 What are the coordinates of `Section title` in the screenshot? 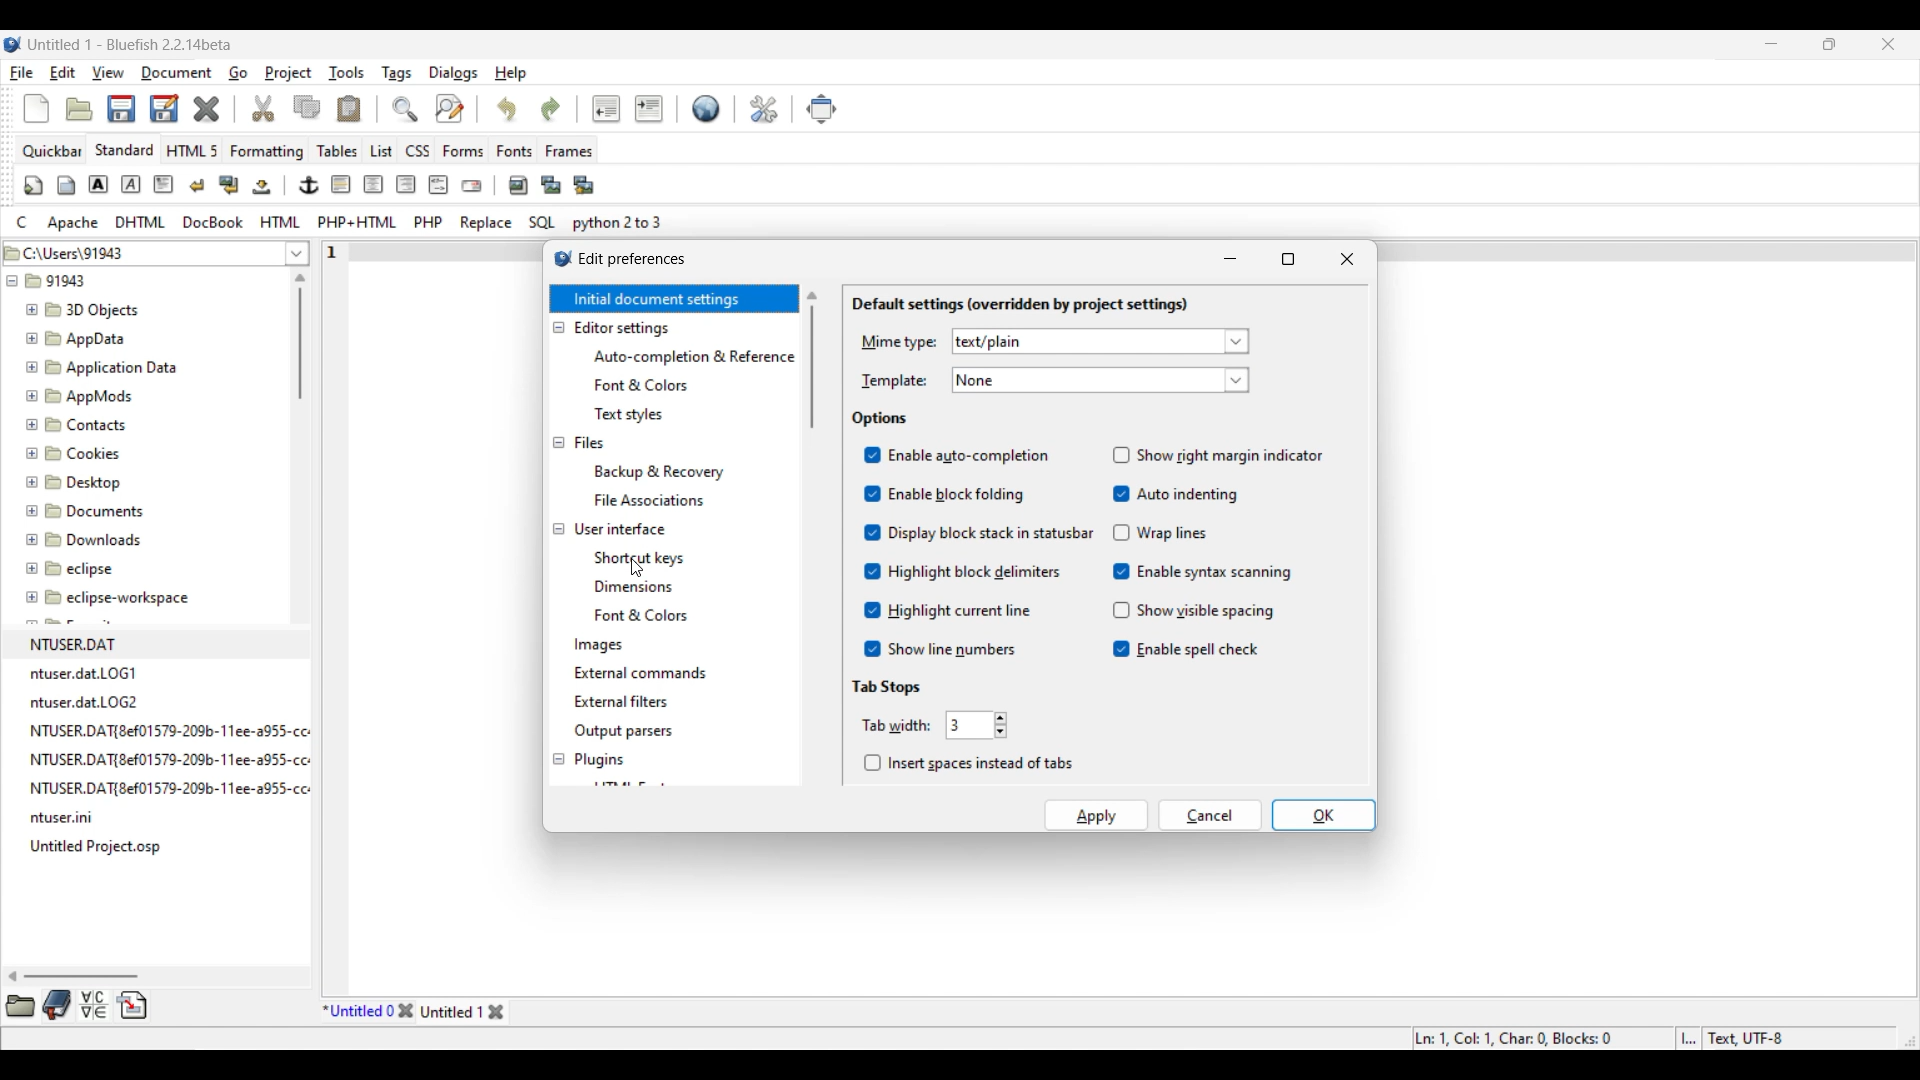 It's located at (889, 687).